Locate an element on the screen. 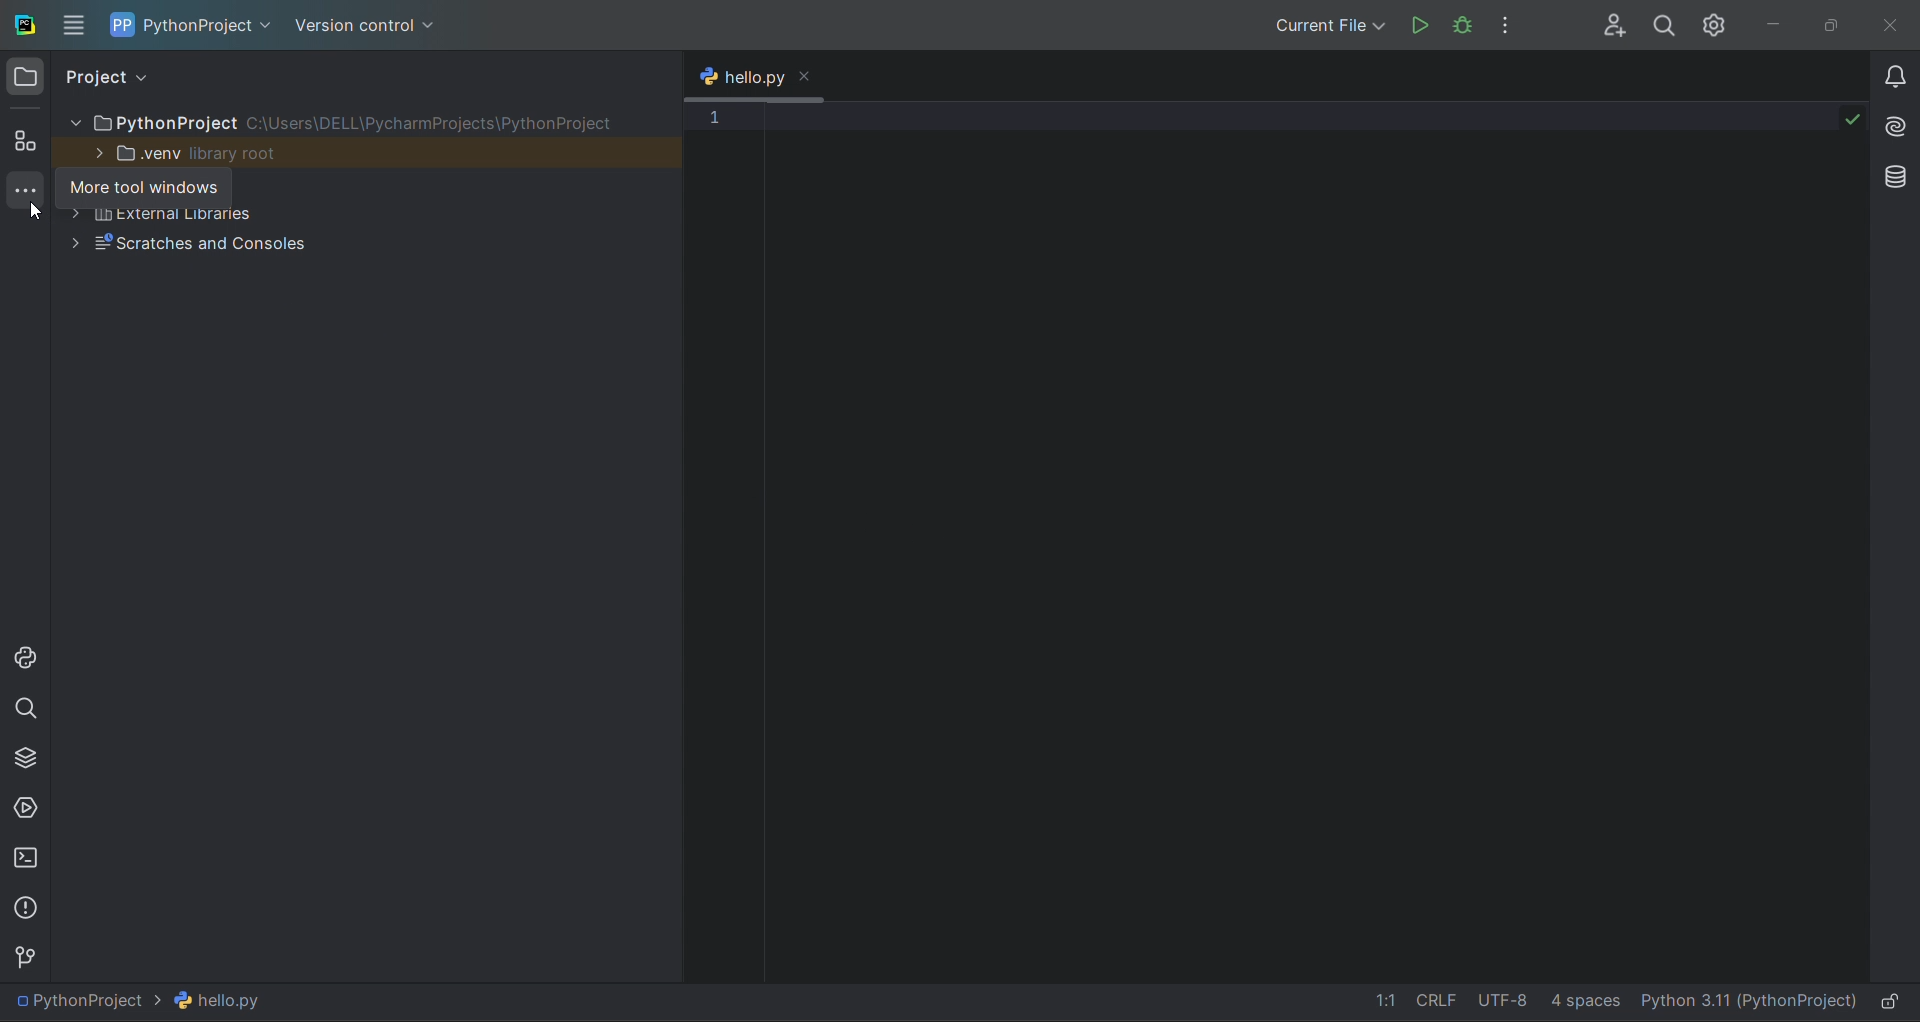 Image resolution: width=1920 pixels, height=1022 pixels. notifications is located at coordinates (1896, 77).